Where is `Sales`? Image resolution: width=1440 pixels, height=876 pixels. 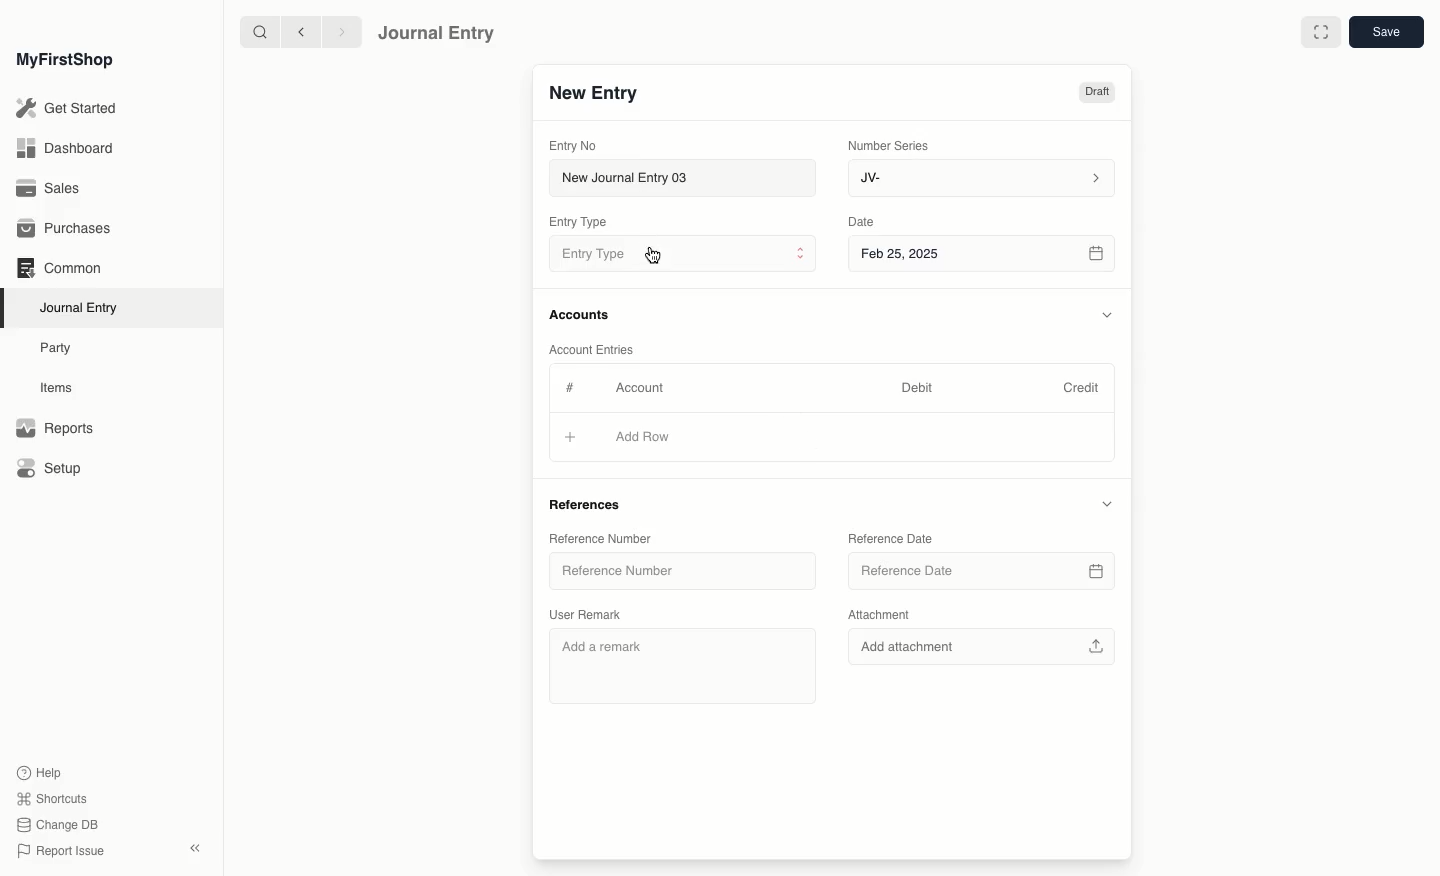
Sales is located at coordinates (49, 190).